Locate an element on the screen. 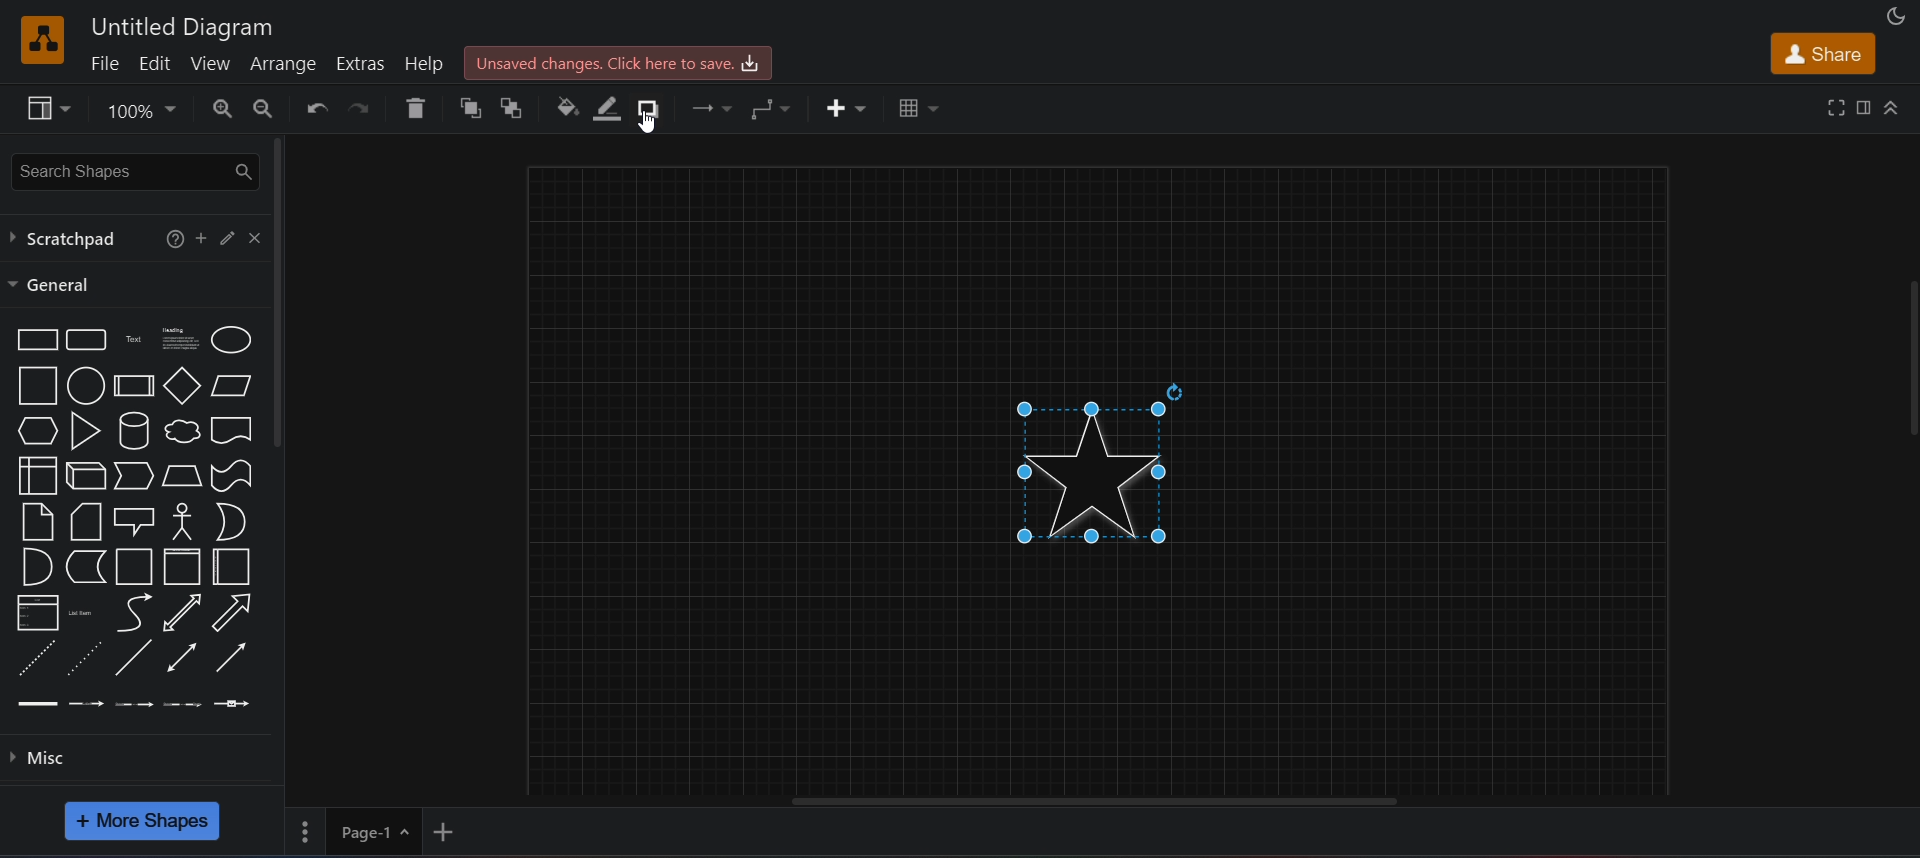  more shapes is located at coordinates (145, 821).